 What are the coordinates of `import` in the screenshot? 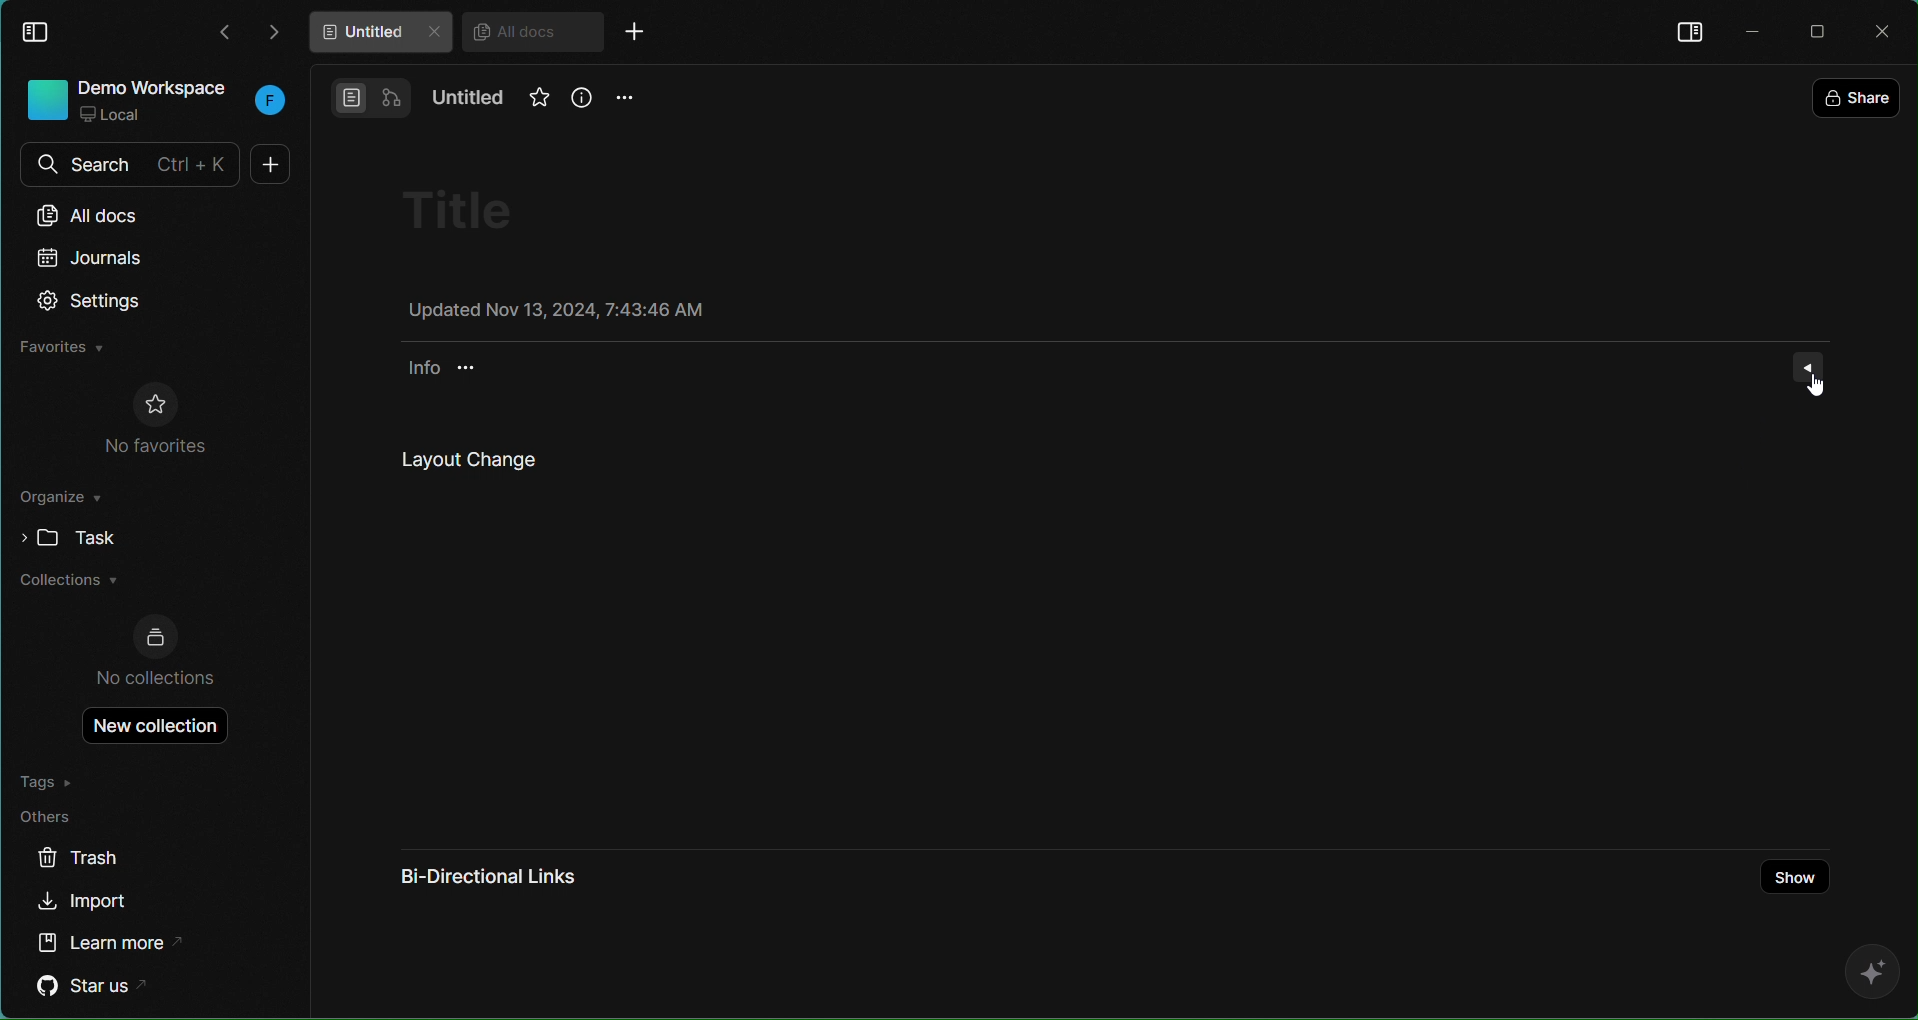 It's located at (85, 903).